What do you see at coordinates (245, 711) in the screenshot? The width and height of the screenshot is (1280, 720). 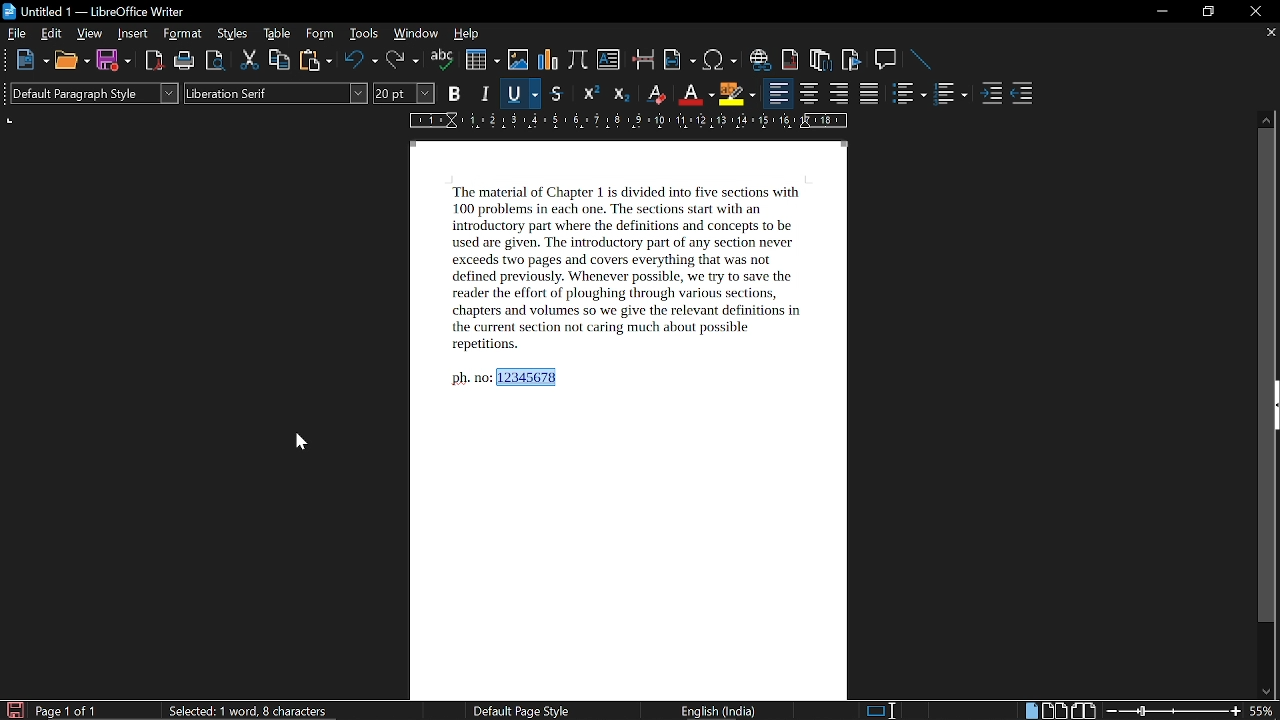 I see `Selected: 1 word, 8 charcters` at bounding box center [245, 711].